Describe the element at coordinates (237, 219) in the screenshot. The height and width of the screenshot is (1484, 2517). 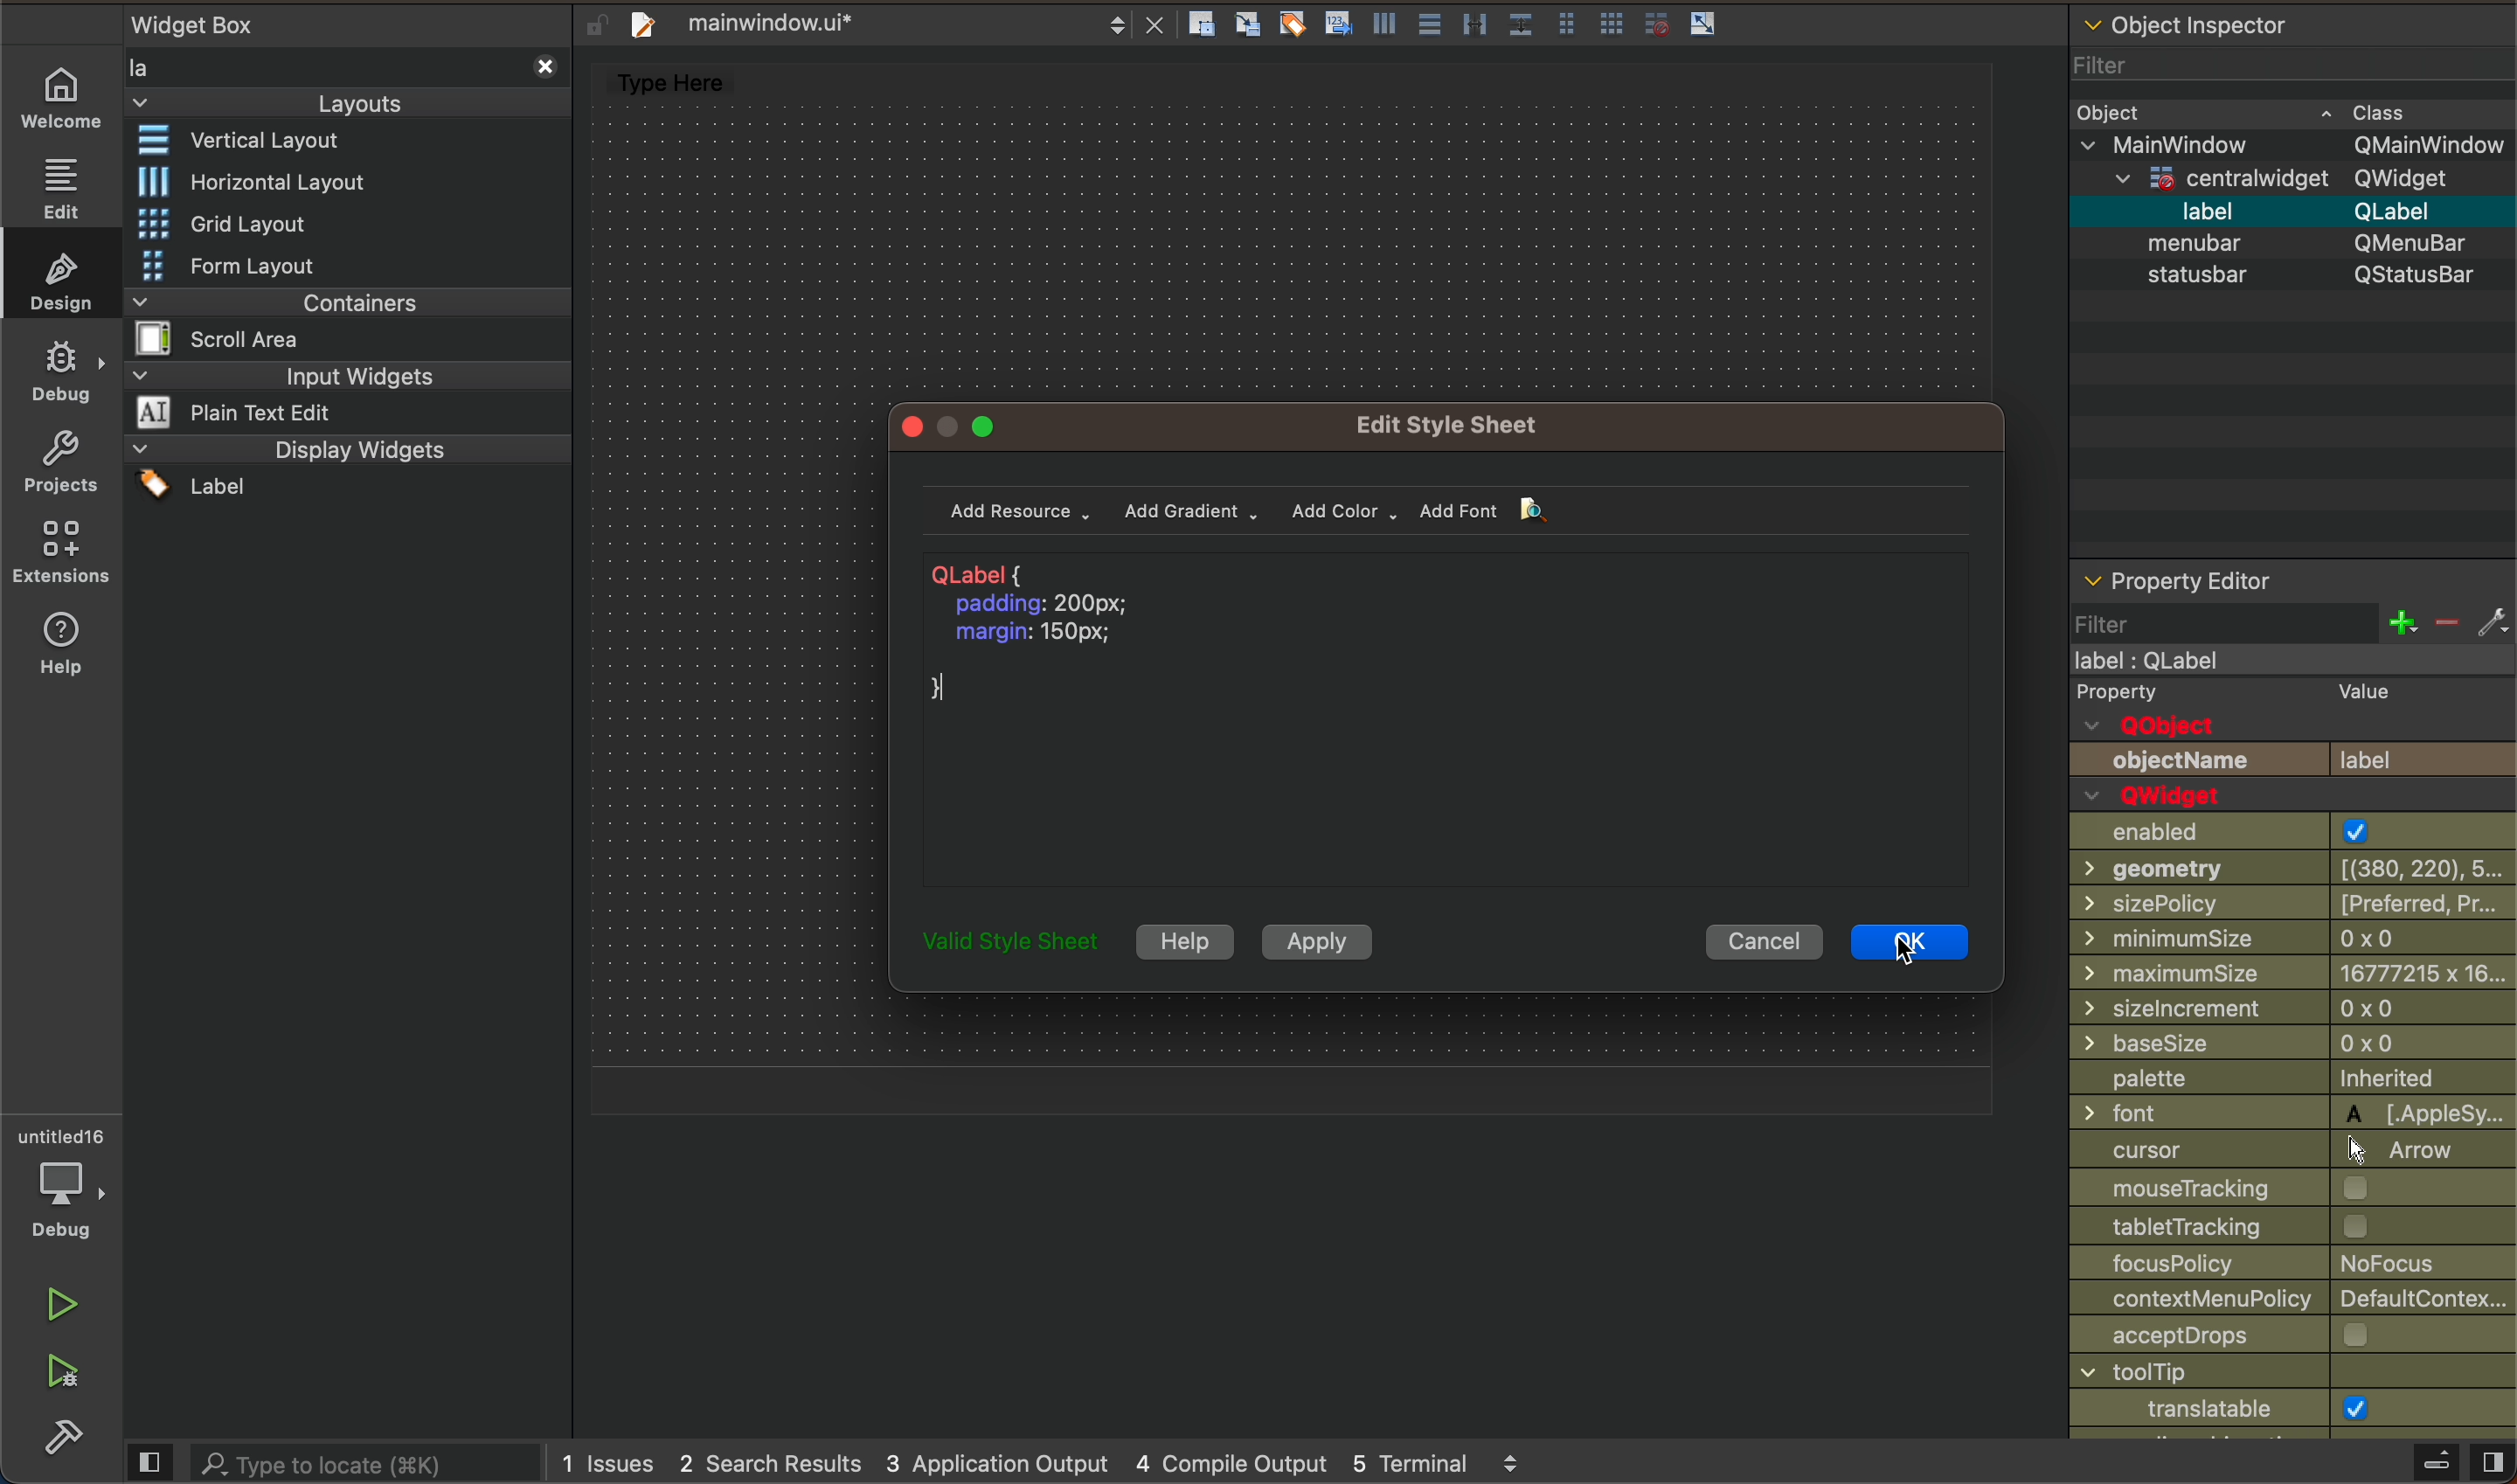
I see `grid layout` at that location.